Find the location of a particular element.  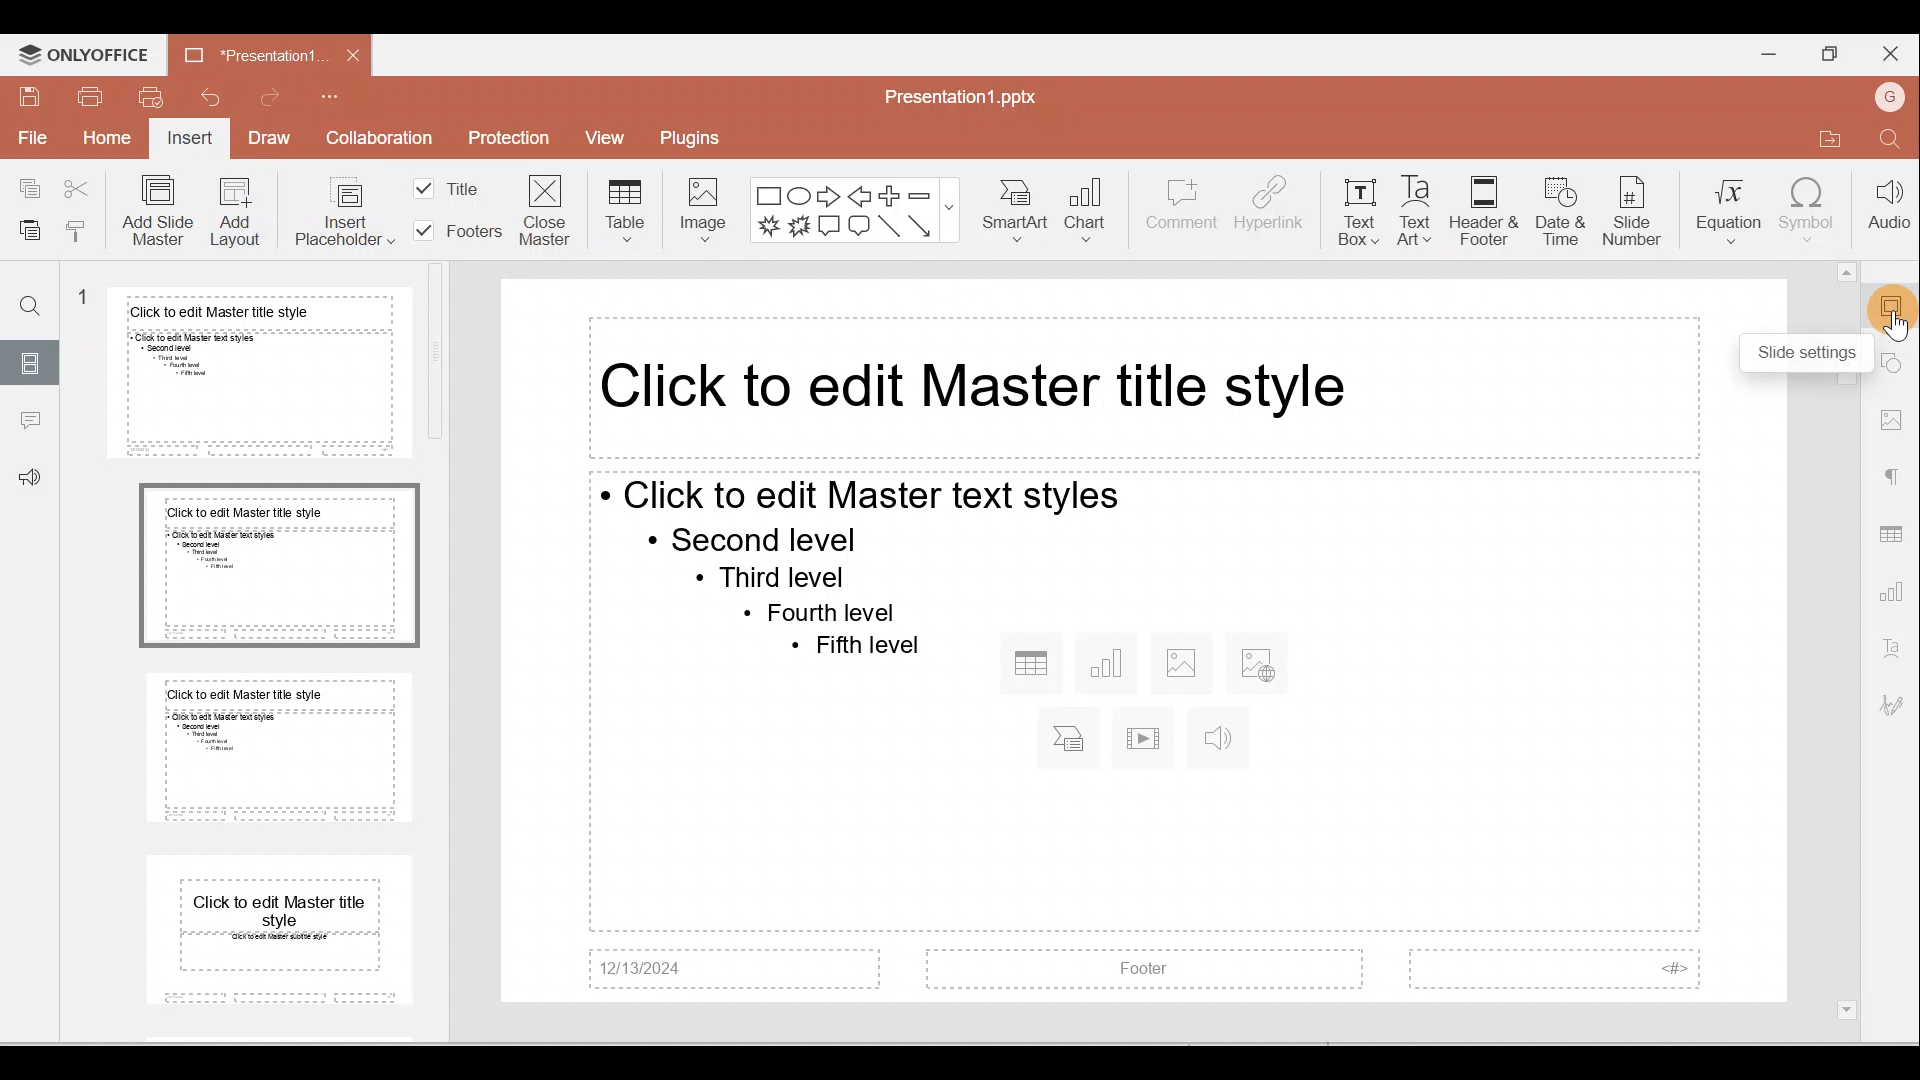

Maximise is located at coordinates (1825, 54).